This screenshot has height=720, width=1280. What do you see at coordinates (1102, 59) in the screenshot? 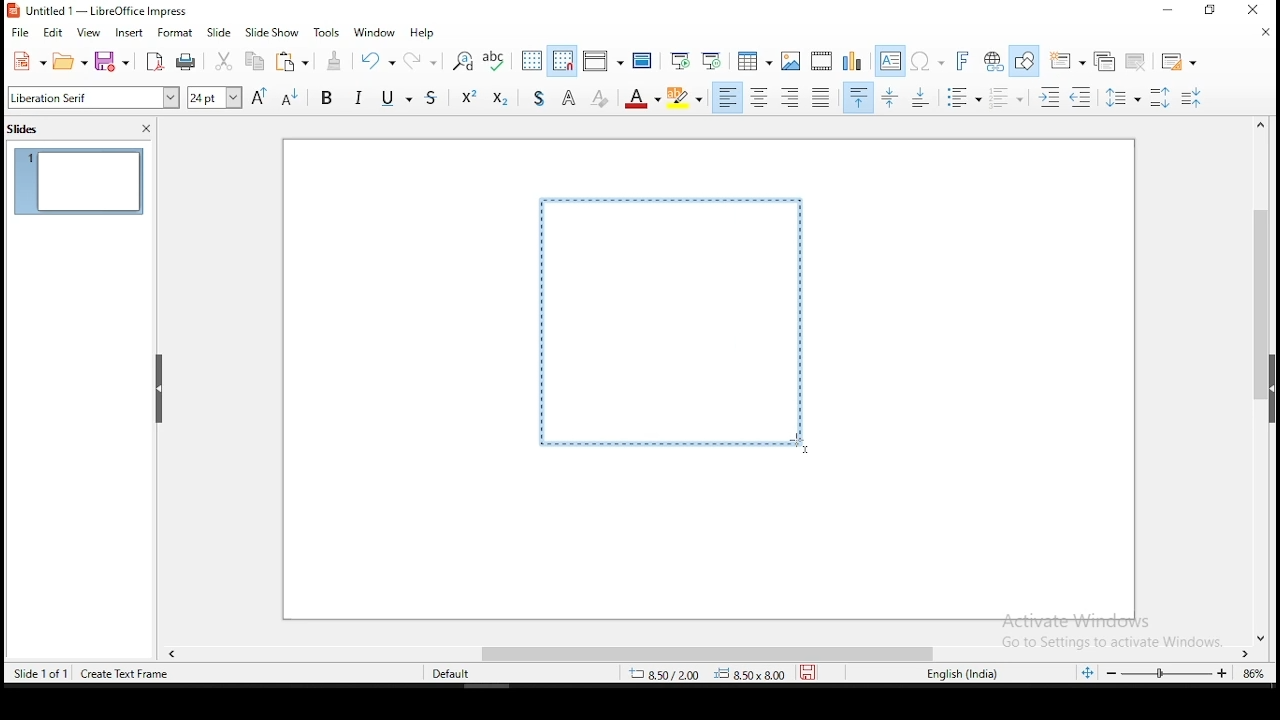
I see `duplicate slide` at bounding box center [1102, 59].